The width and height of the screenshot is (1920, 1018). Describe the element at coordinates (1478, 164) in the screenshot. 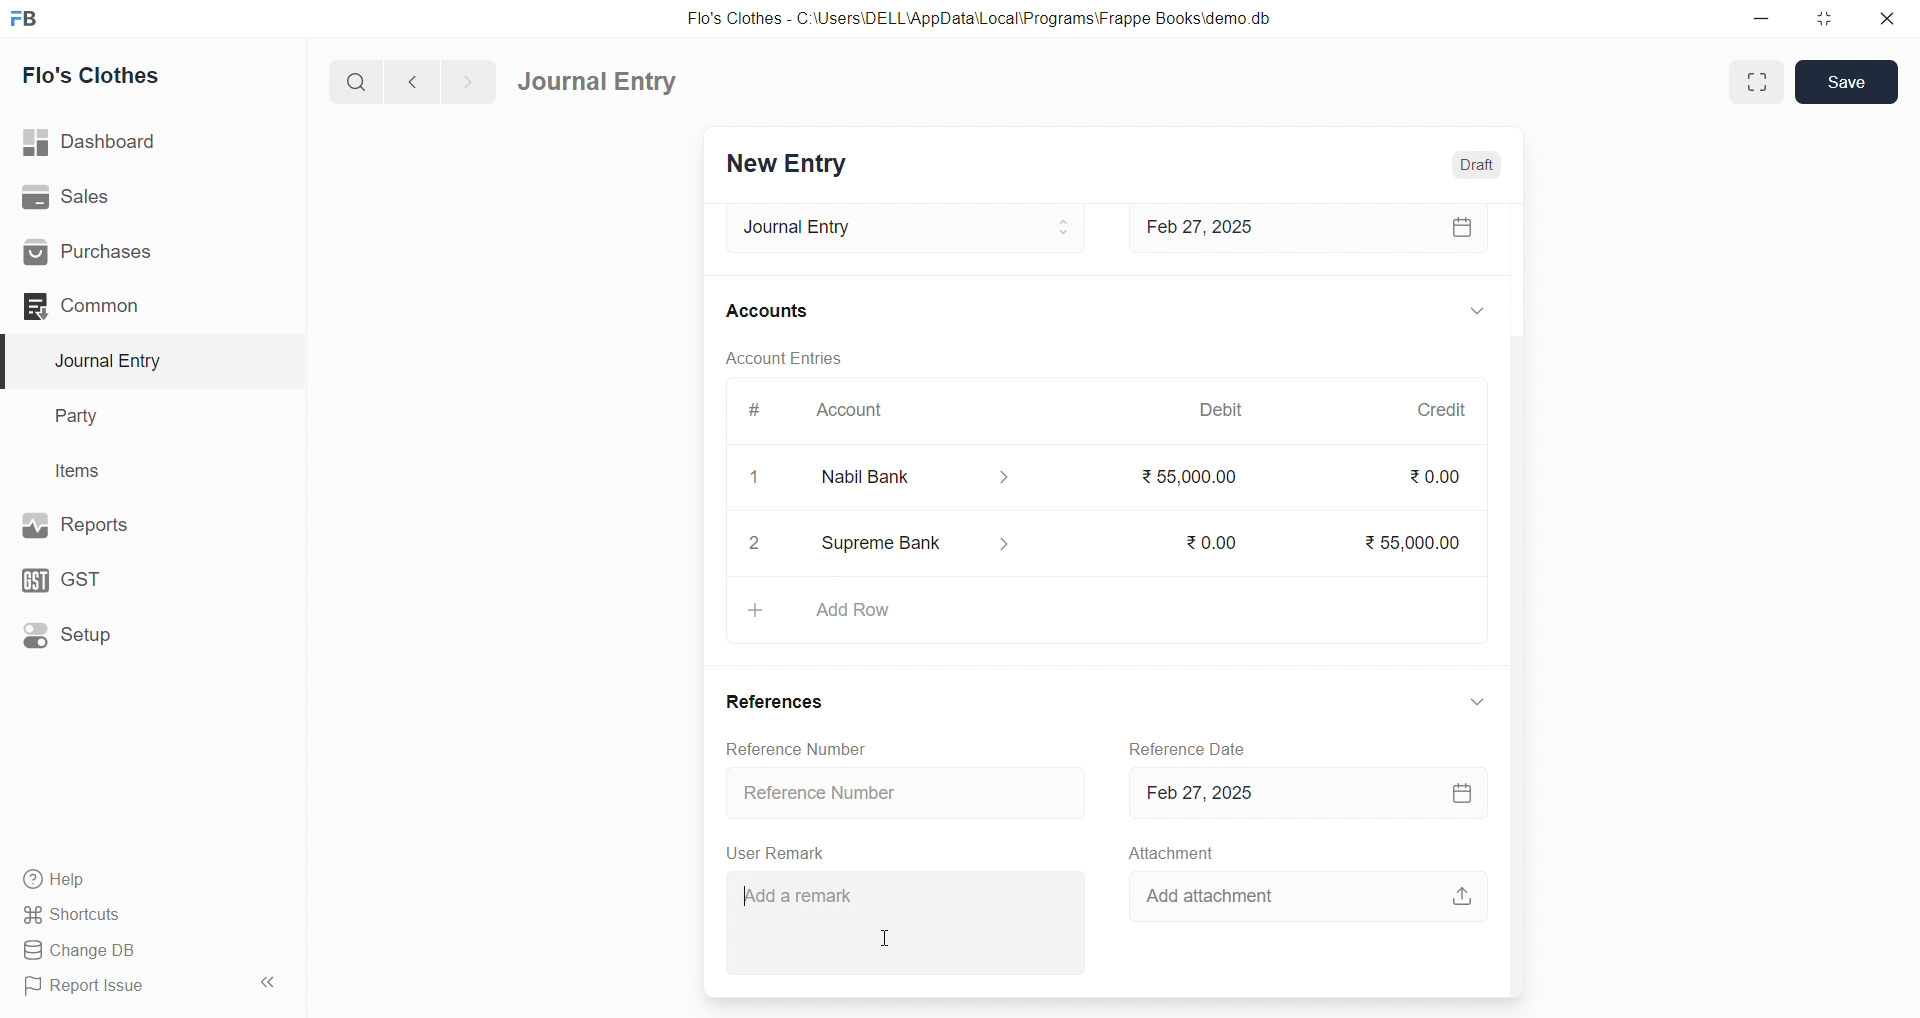

I see `Draft` at that location.